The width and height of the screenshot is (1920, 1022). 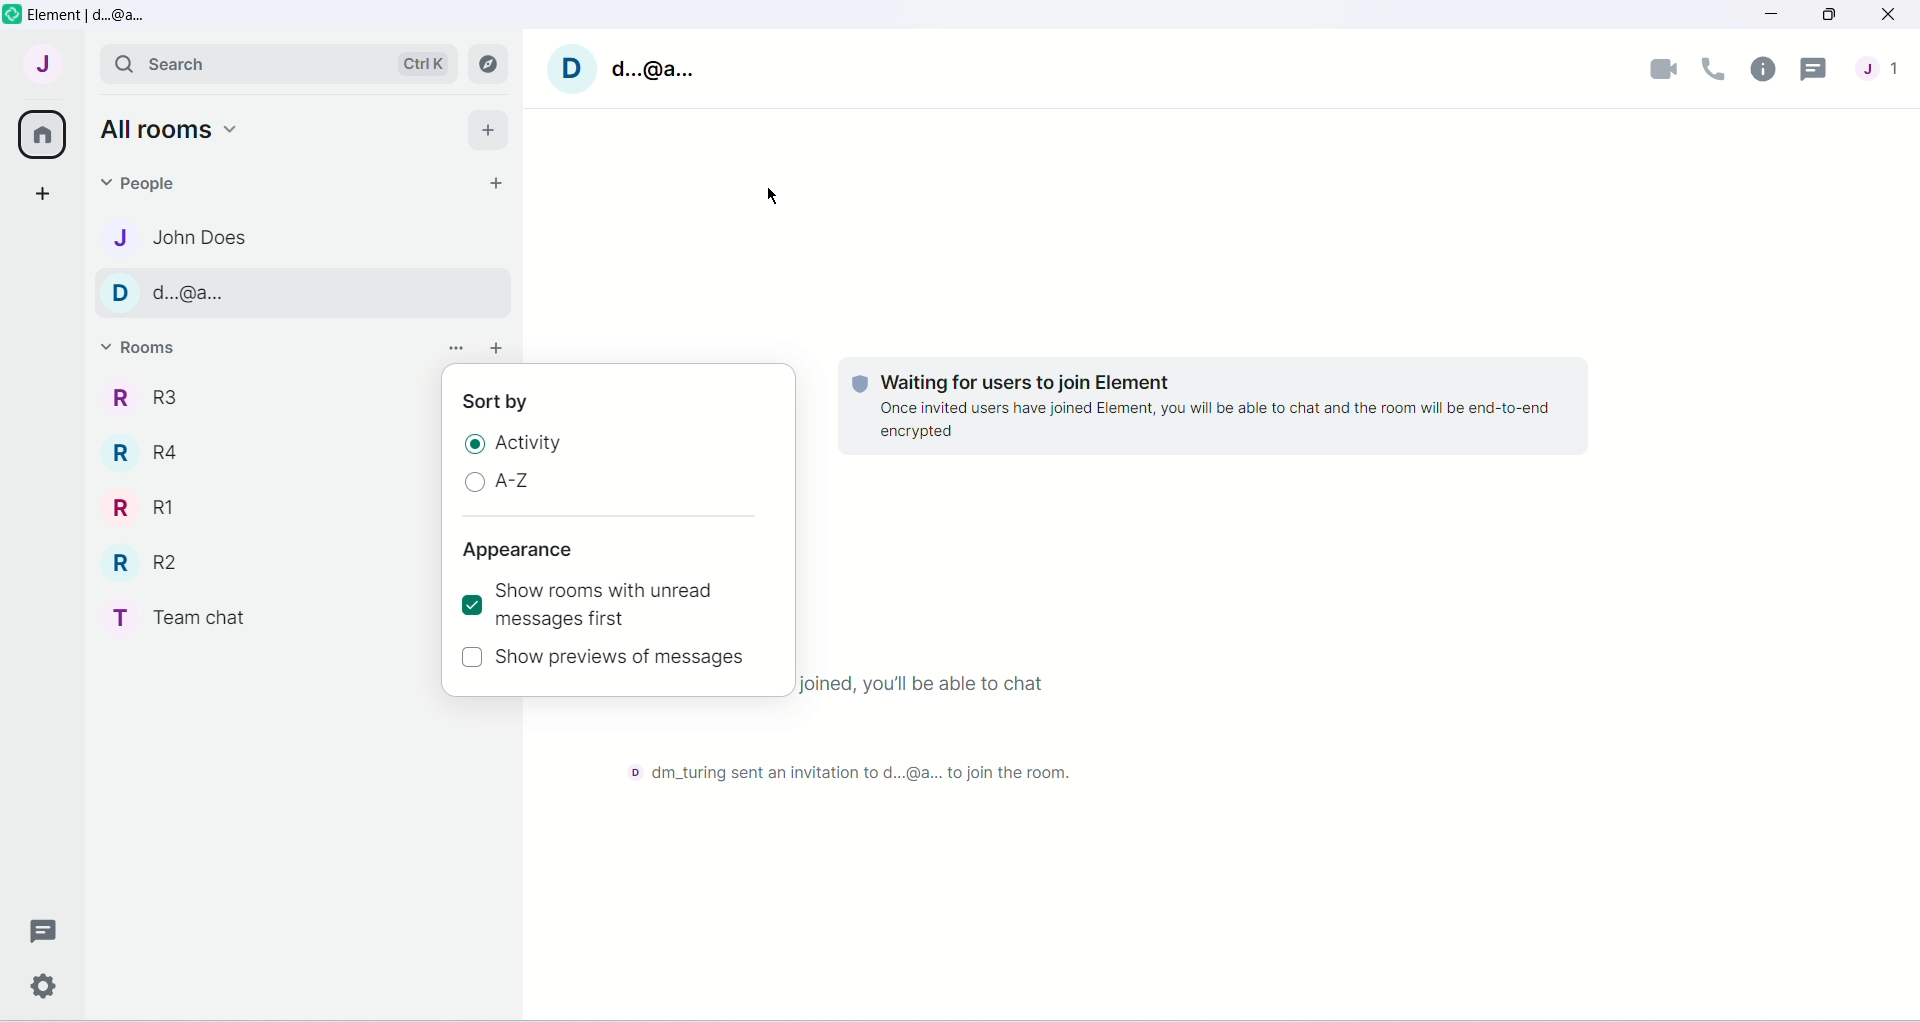 What do you see at coordinates (1829, 17) in the screenshot?
I see `Maximize` at bounding box center [1829, 17].